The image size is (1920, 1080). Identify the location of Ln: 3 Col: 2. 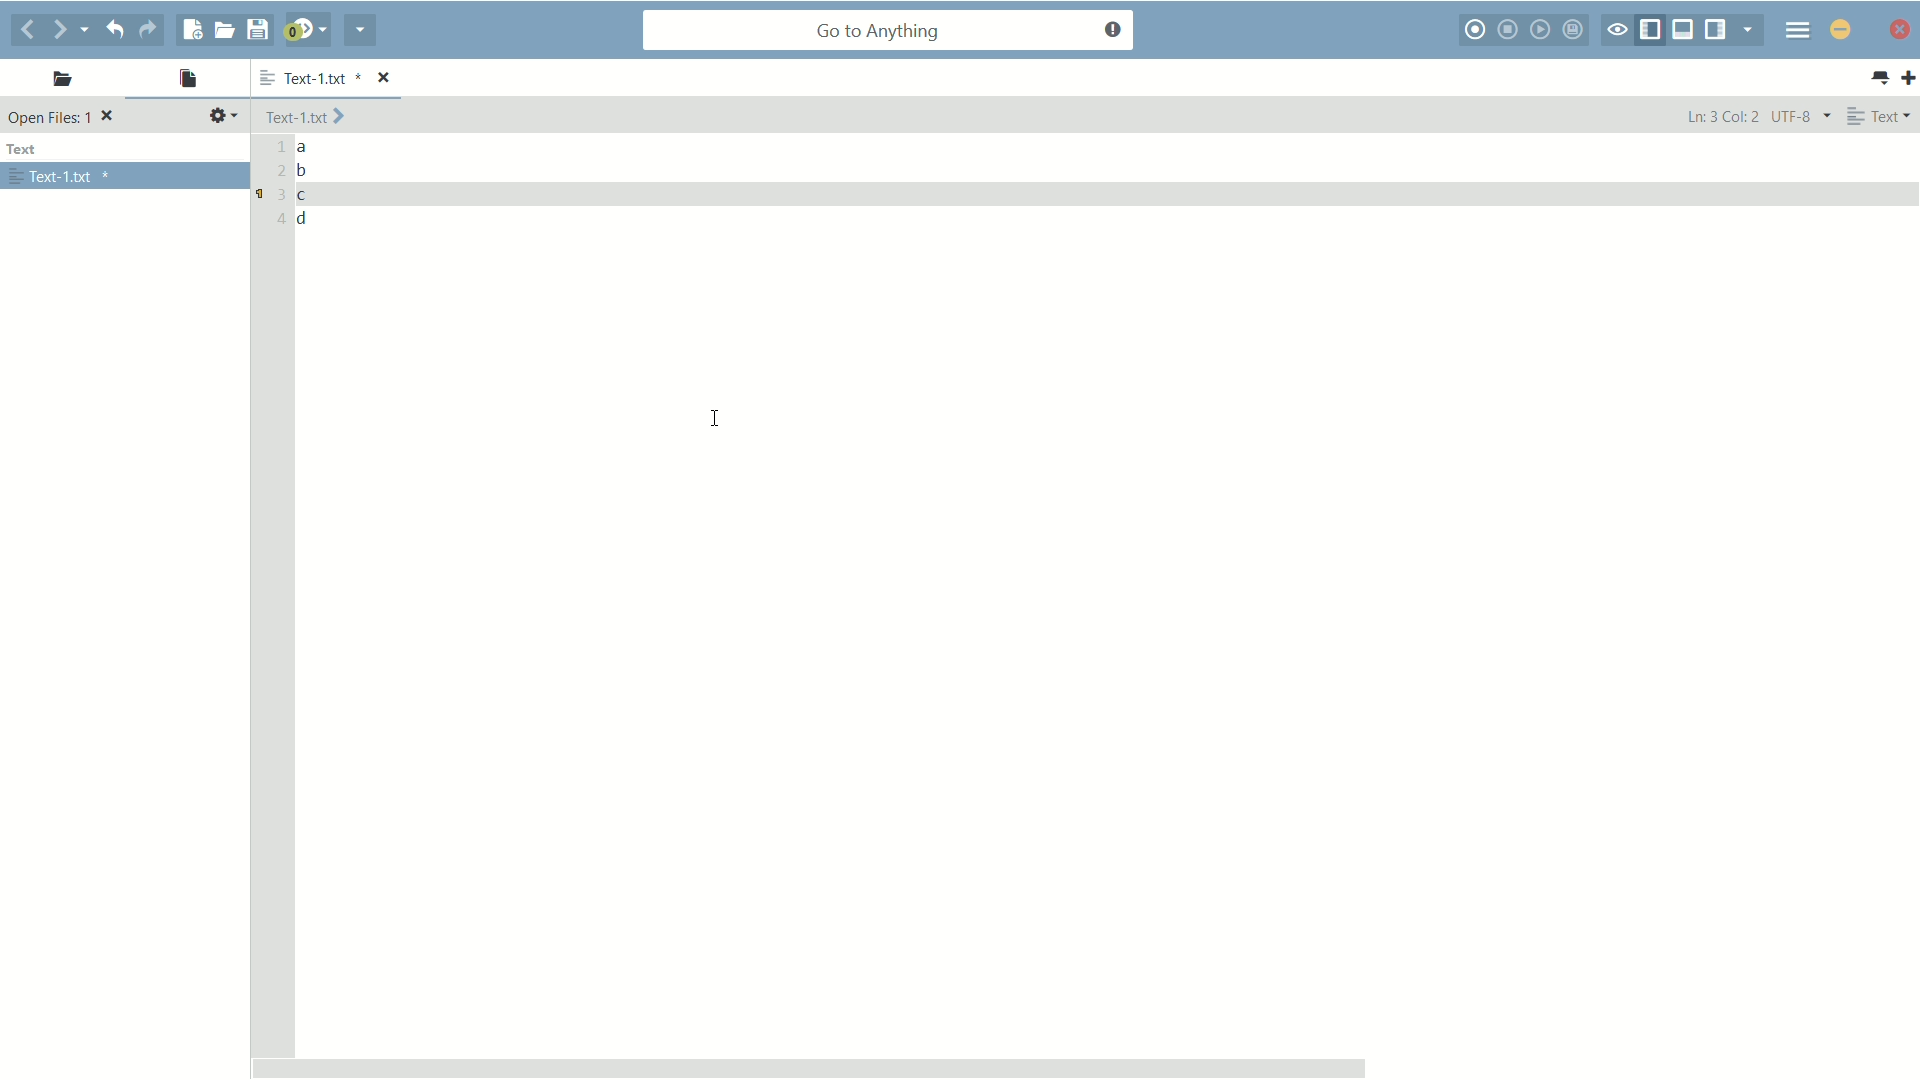
(1721, 118).